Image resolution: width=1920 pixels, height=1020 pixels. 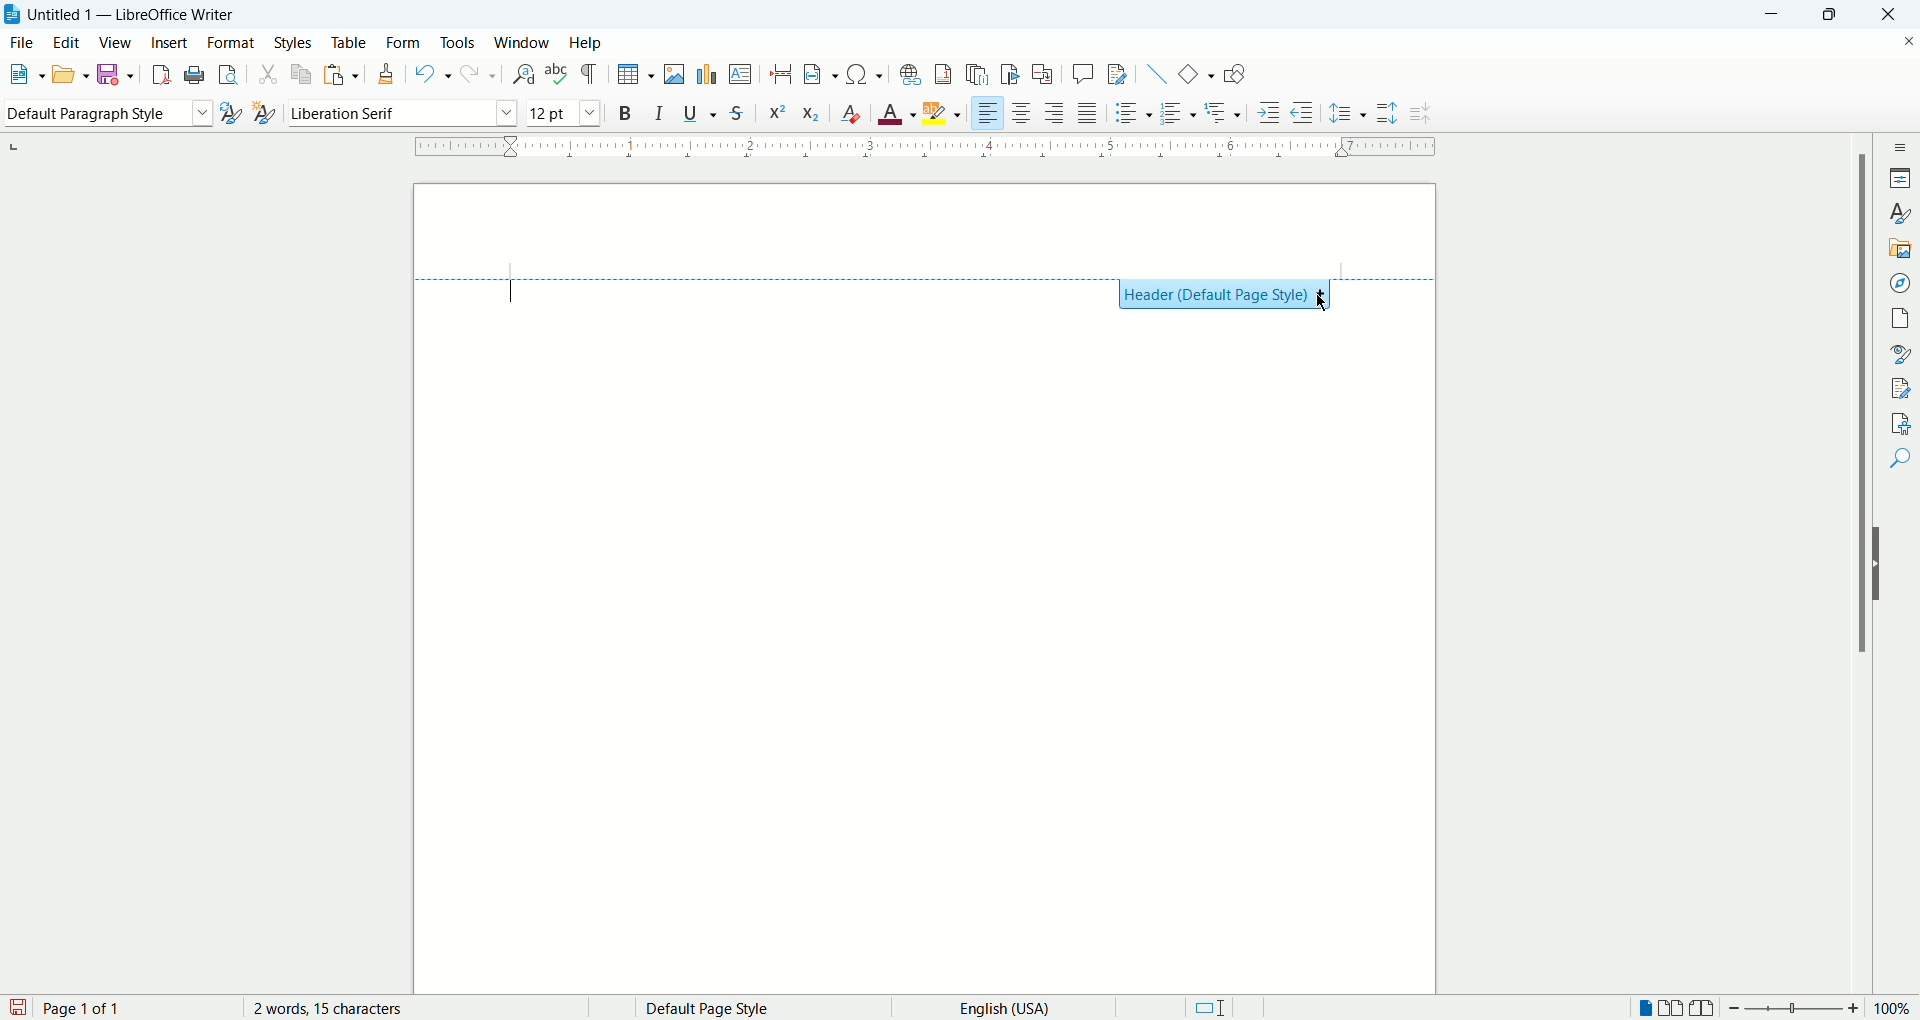 What do you see at coordinates (815, 75) in the screenshot?
I see `insert field` at bounding box center [815, 75].